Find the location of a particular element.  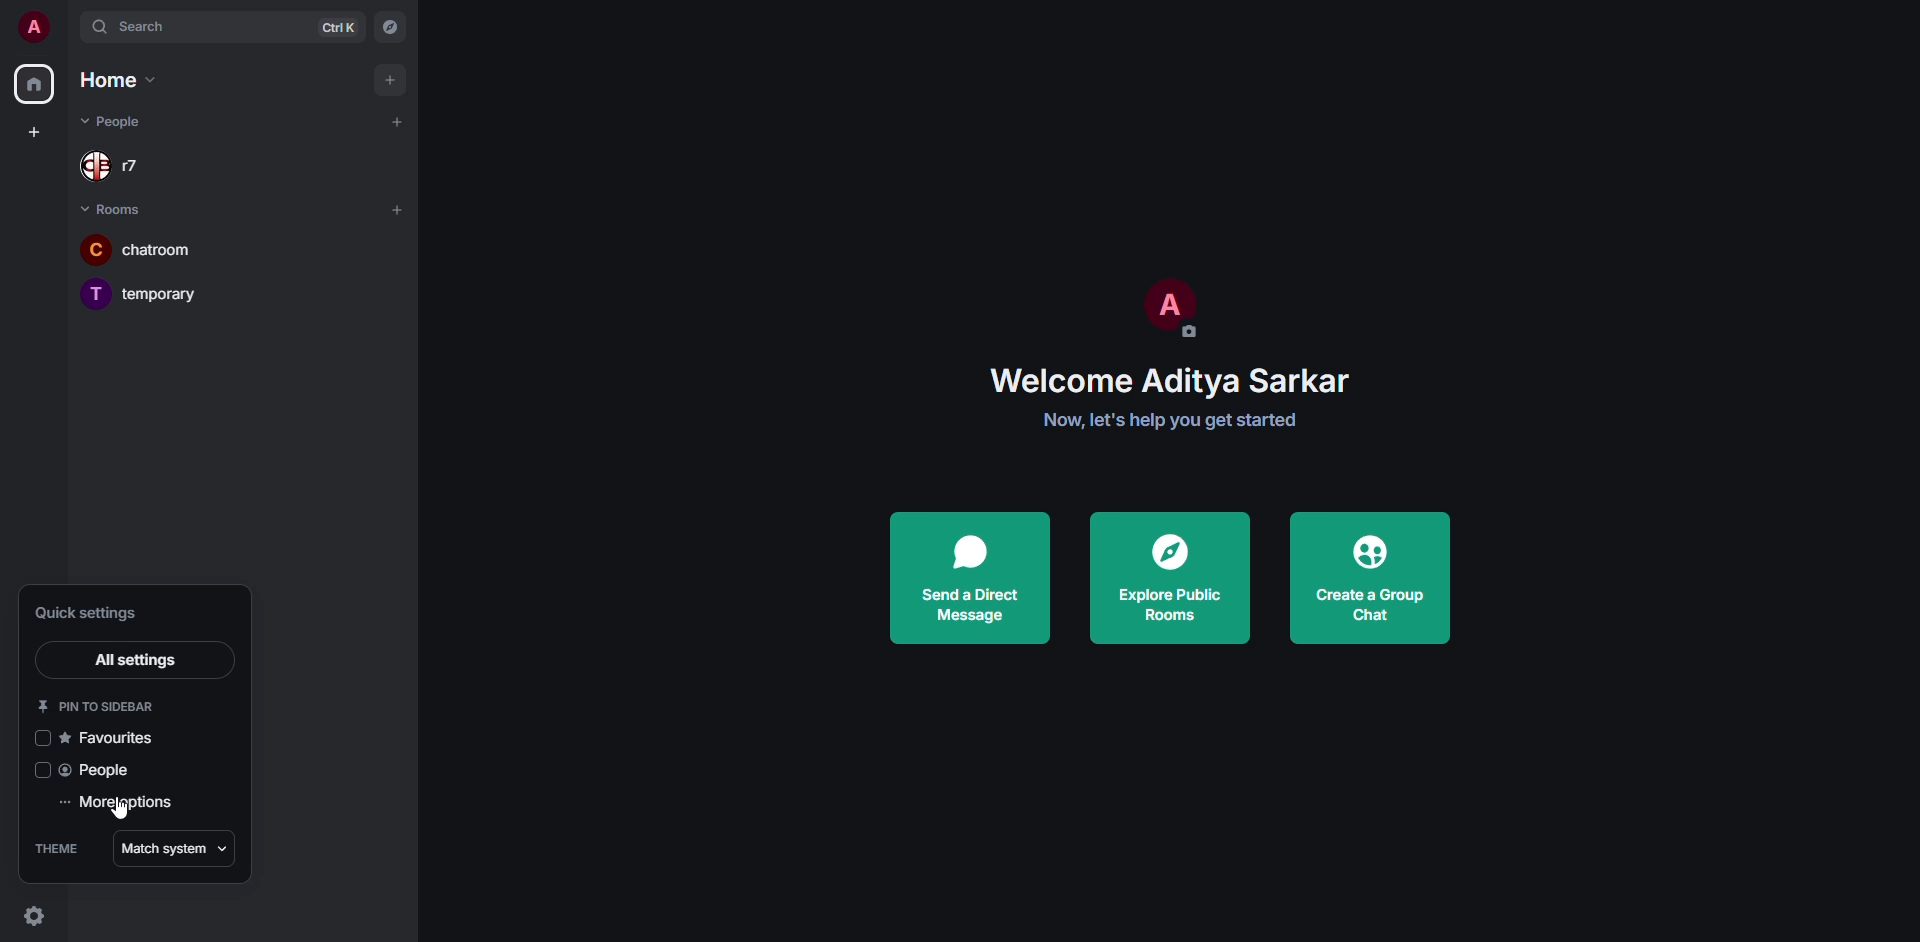

ctrl K is located at coordinates (337, 28).